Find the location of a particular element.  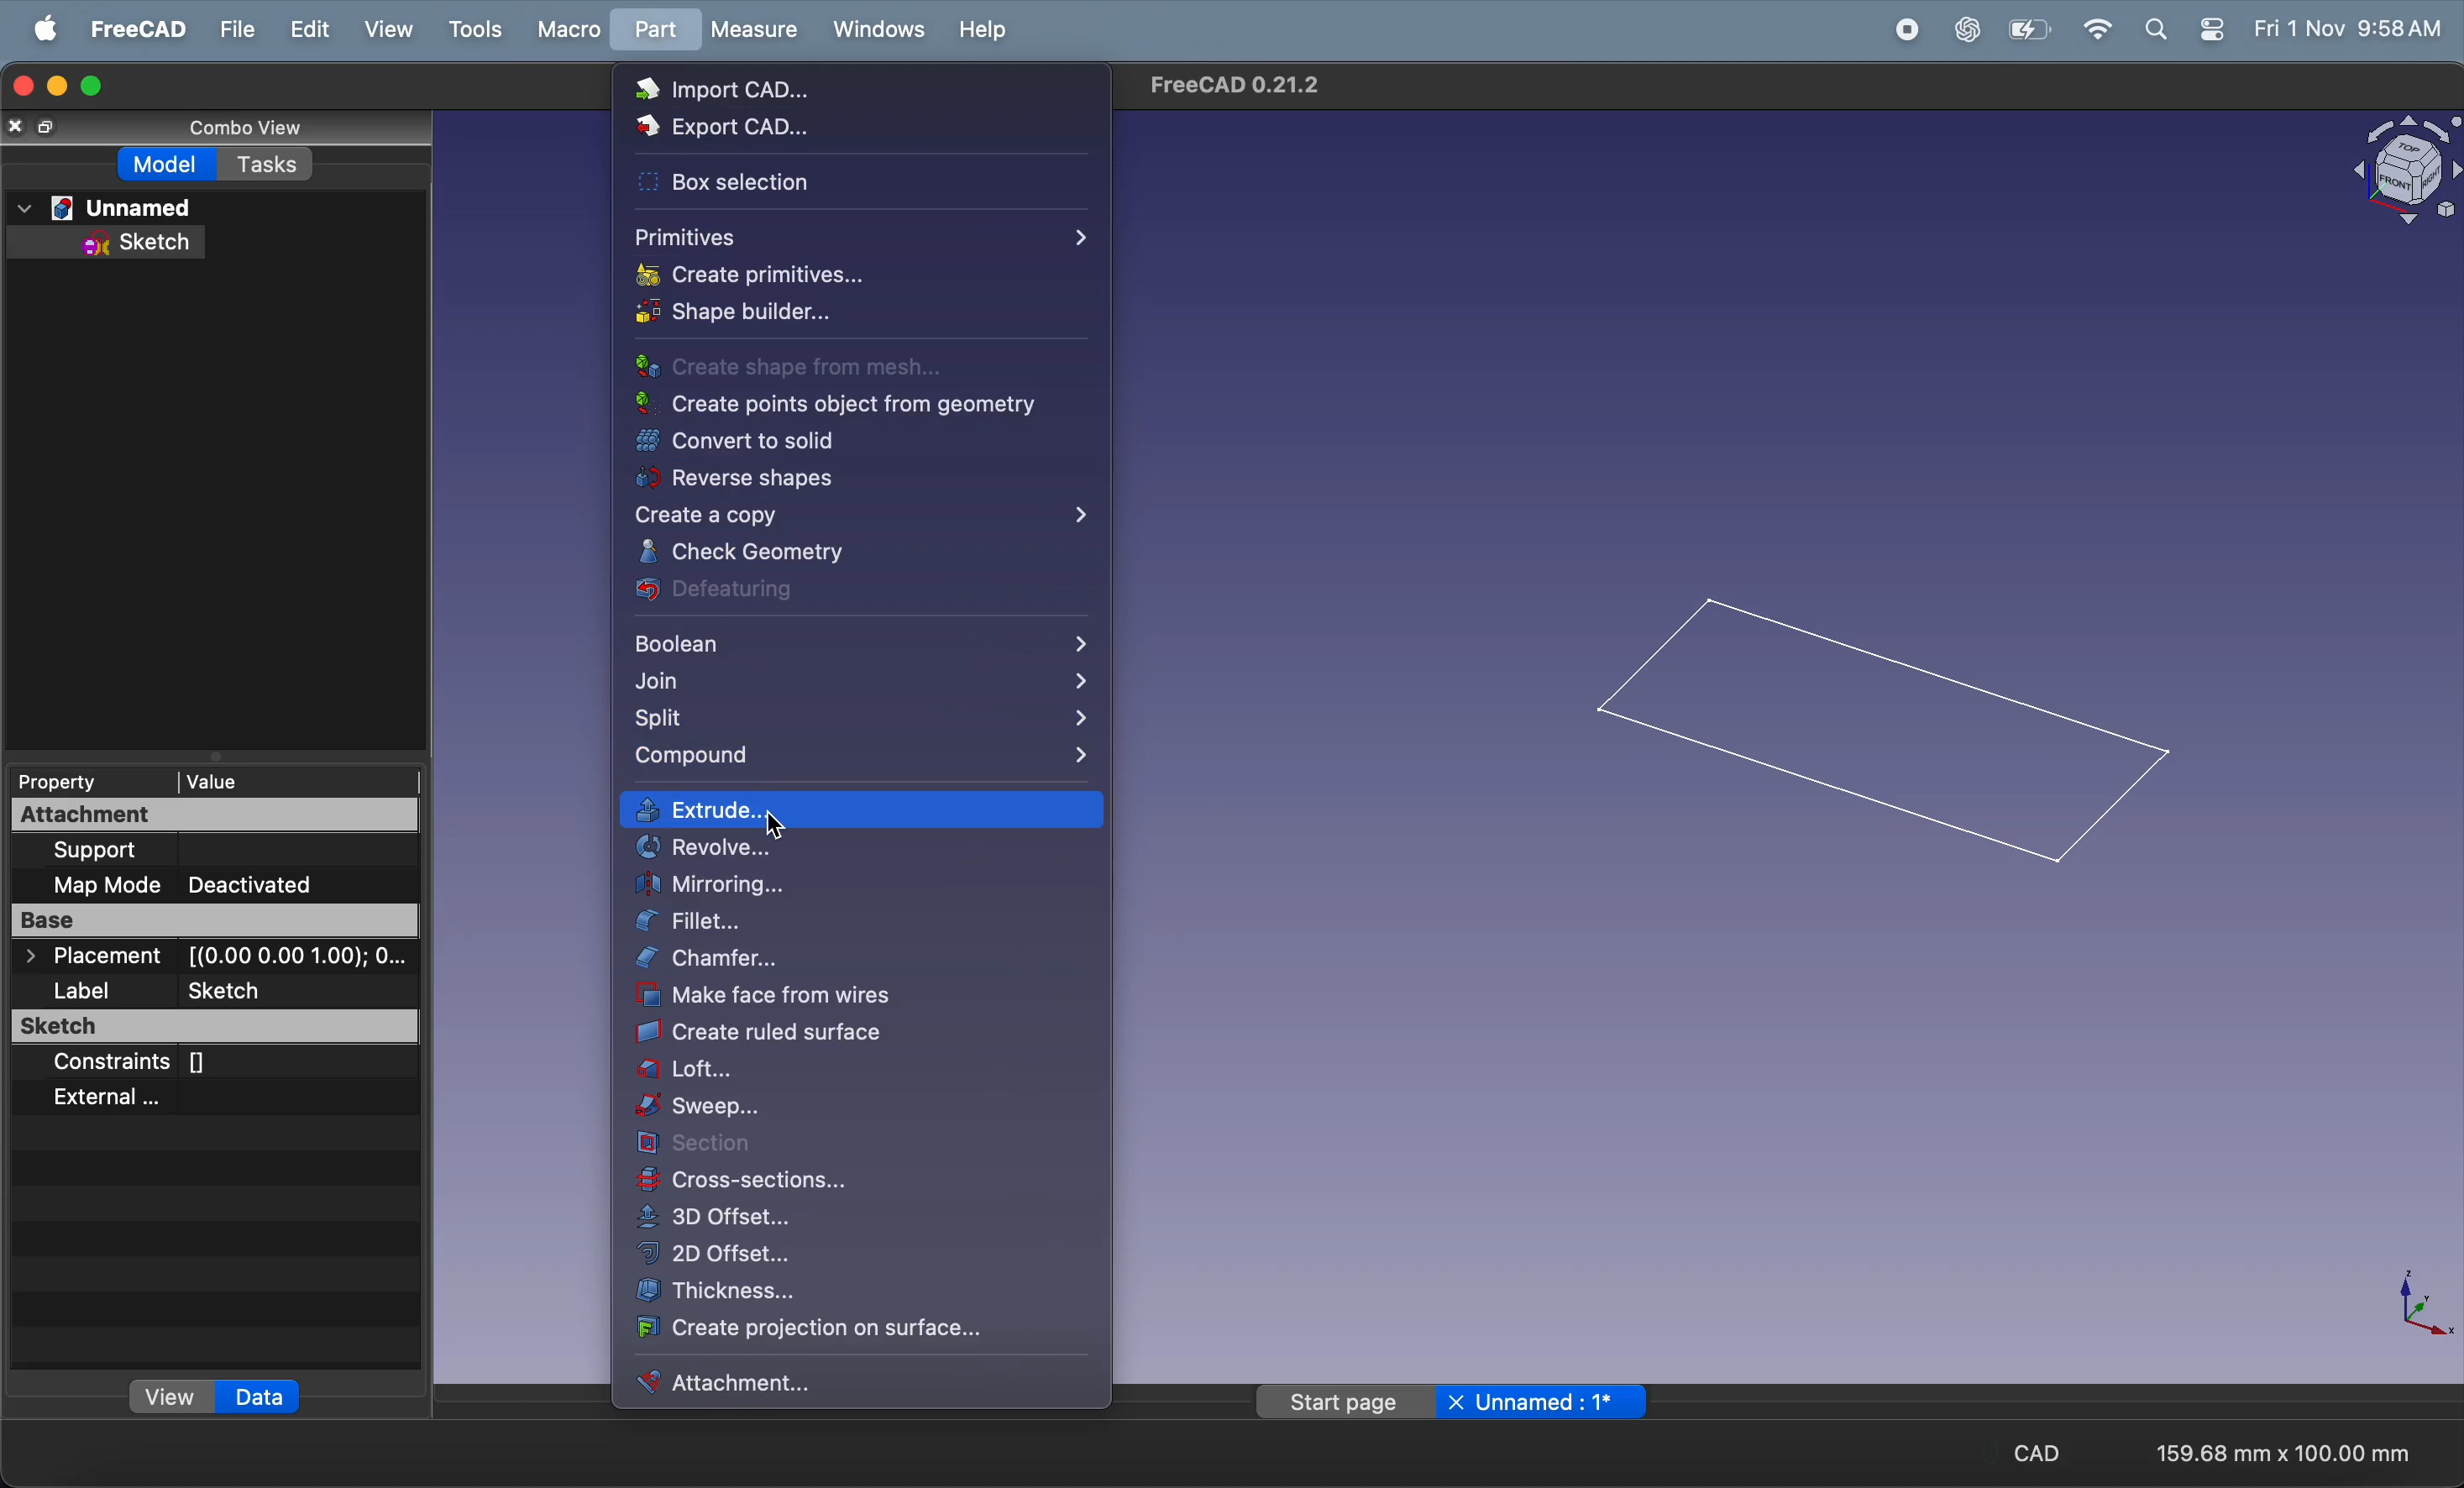

freeca title is located at coordinates (1231, 84).